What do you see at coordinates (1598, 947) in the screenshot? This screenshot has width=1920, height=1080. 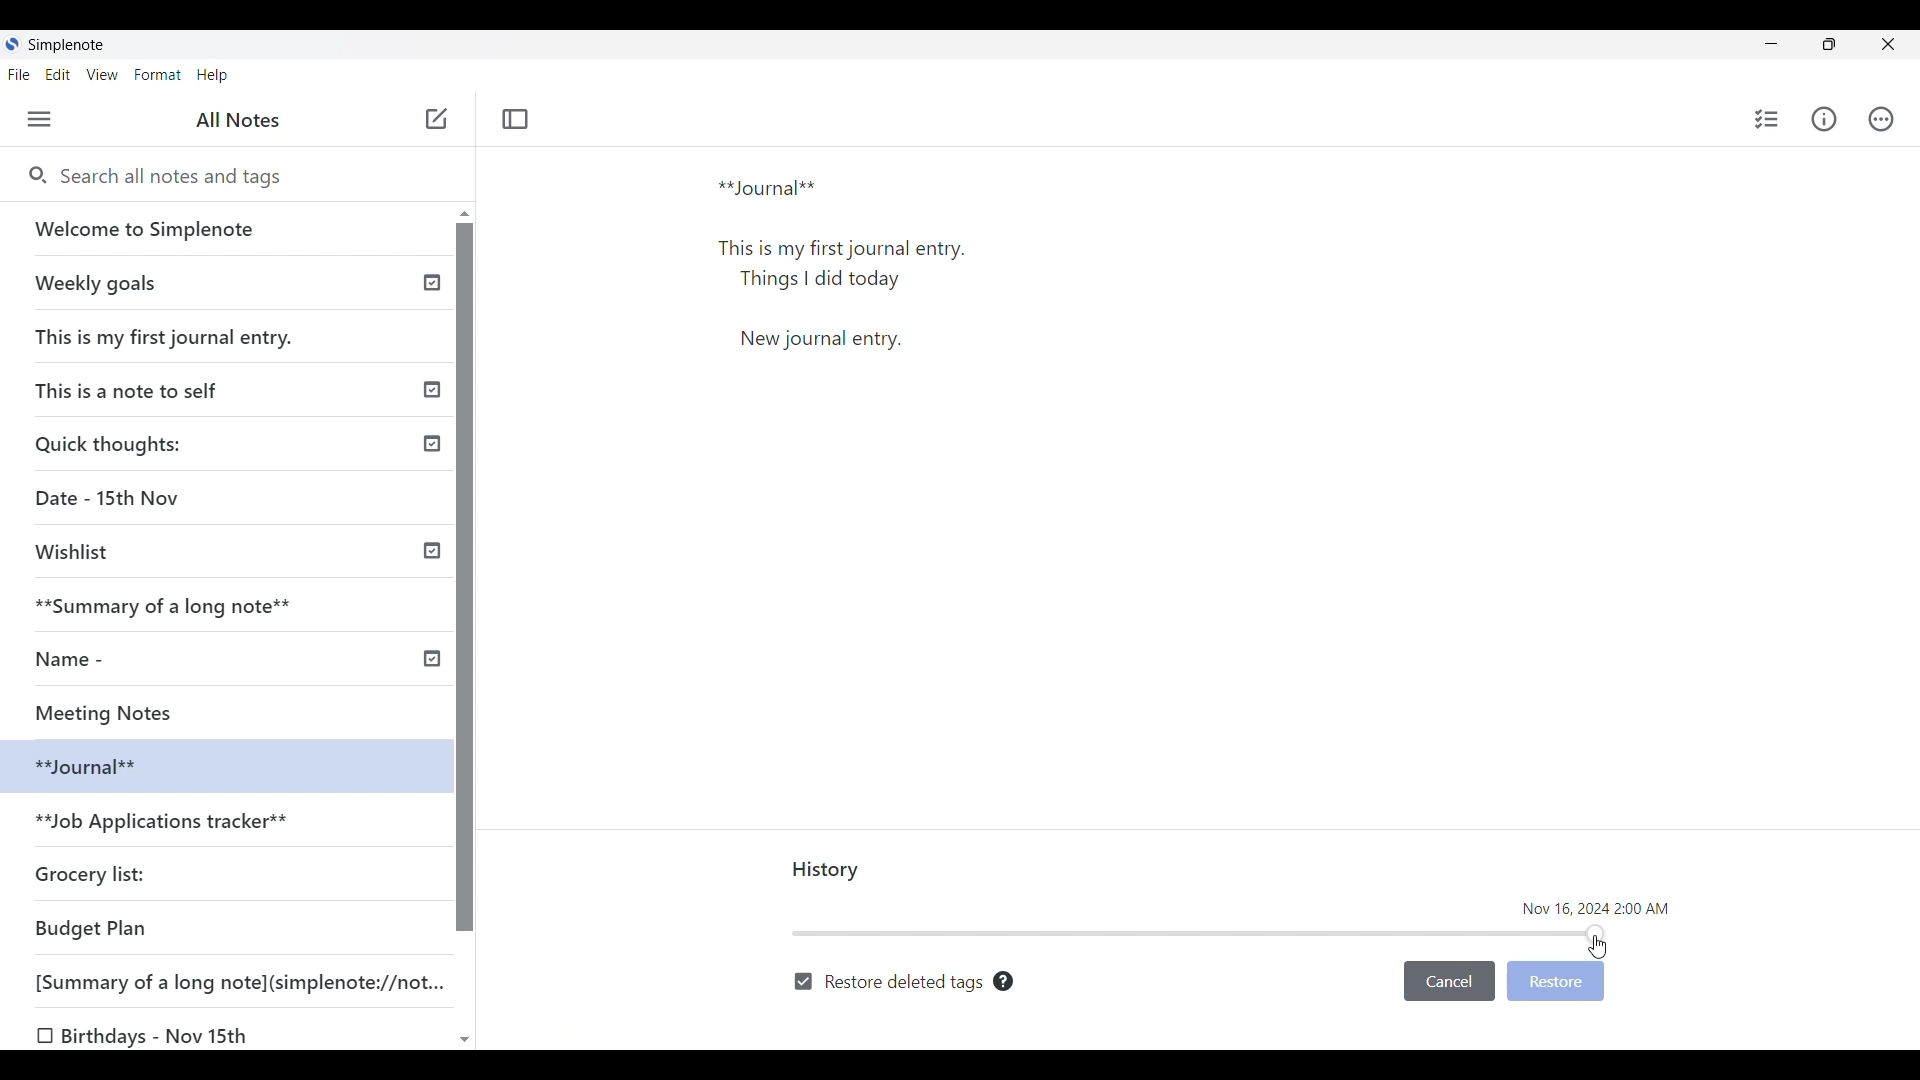 I see `cursor` at bounding box center [1598, 947].